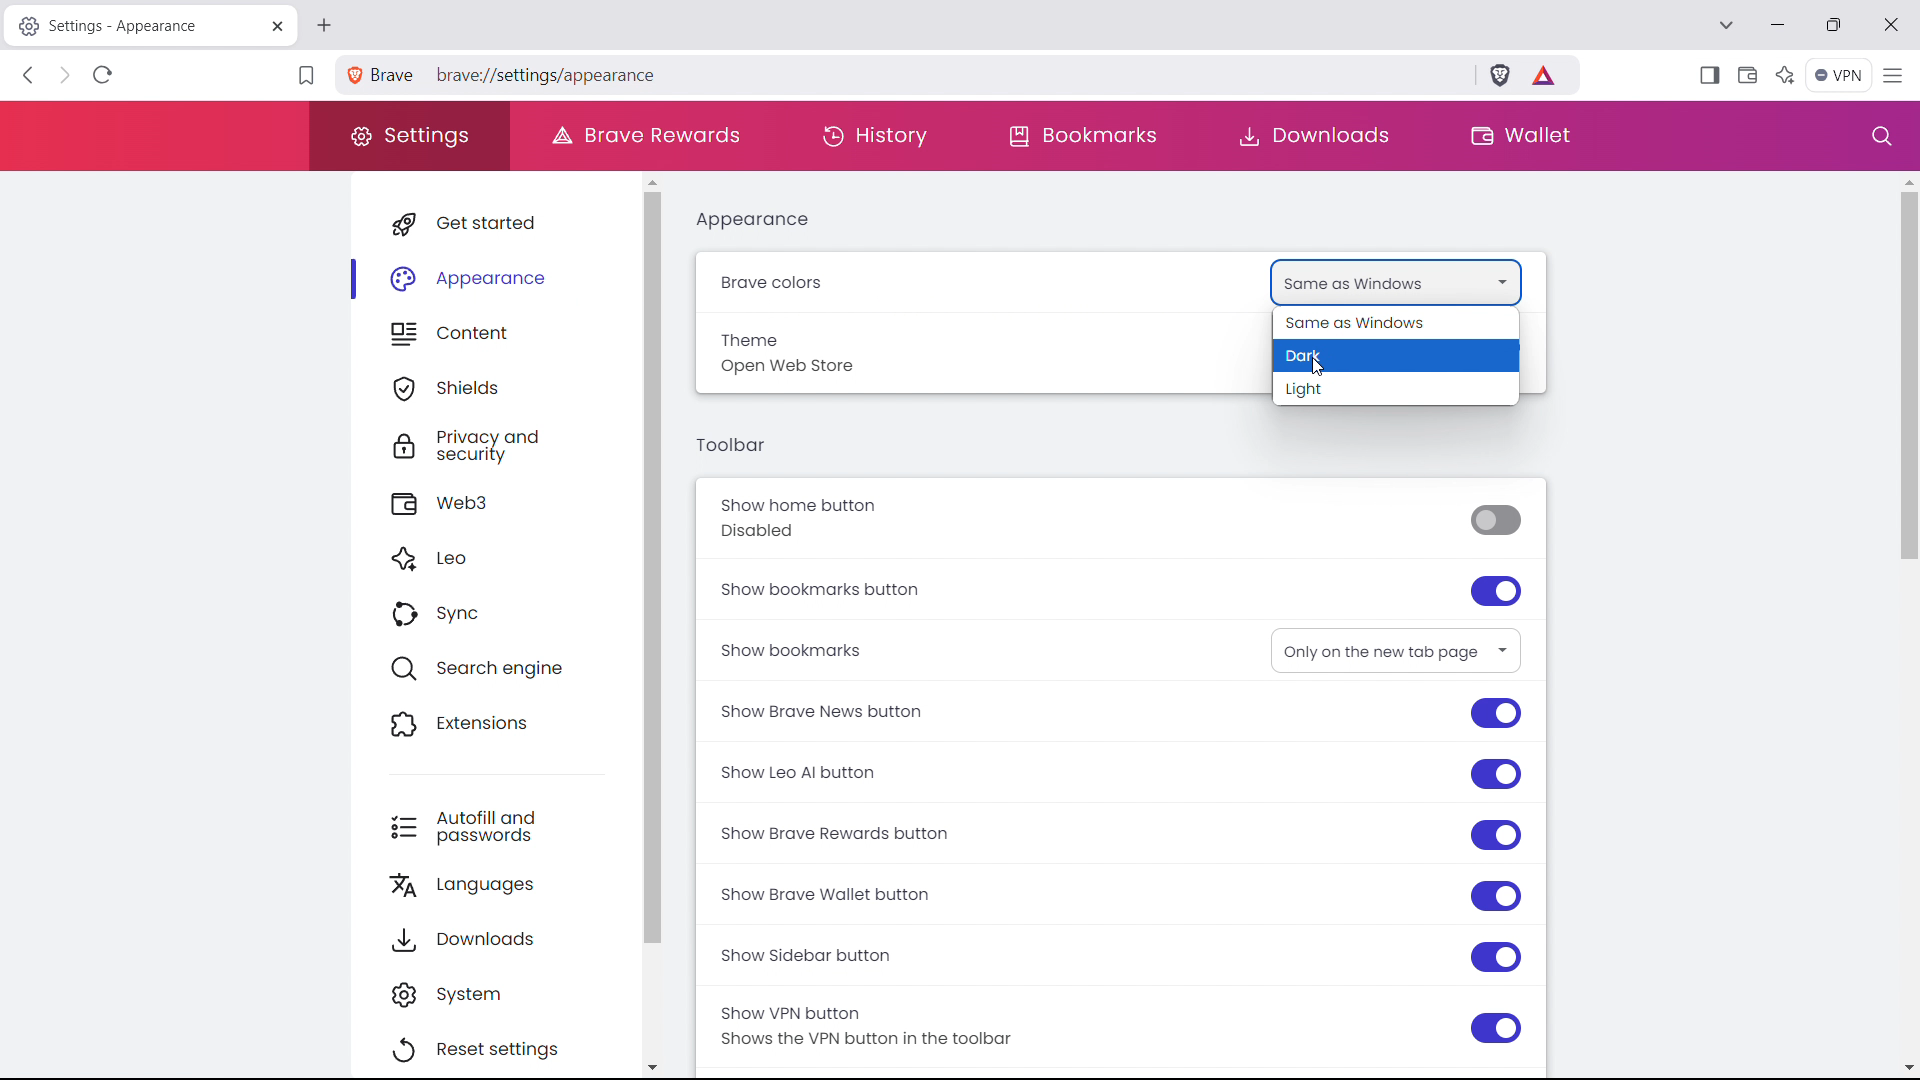 This screenshot has height=1080, width=1920. I want to click on Theme Open Web store, so click(976, 352).